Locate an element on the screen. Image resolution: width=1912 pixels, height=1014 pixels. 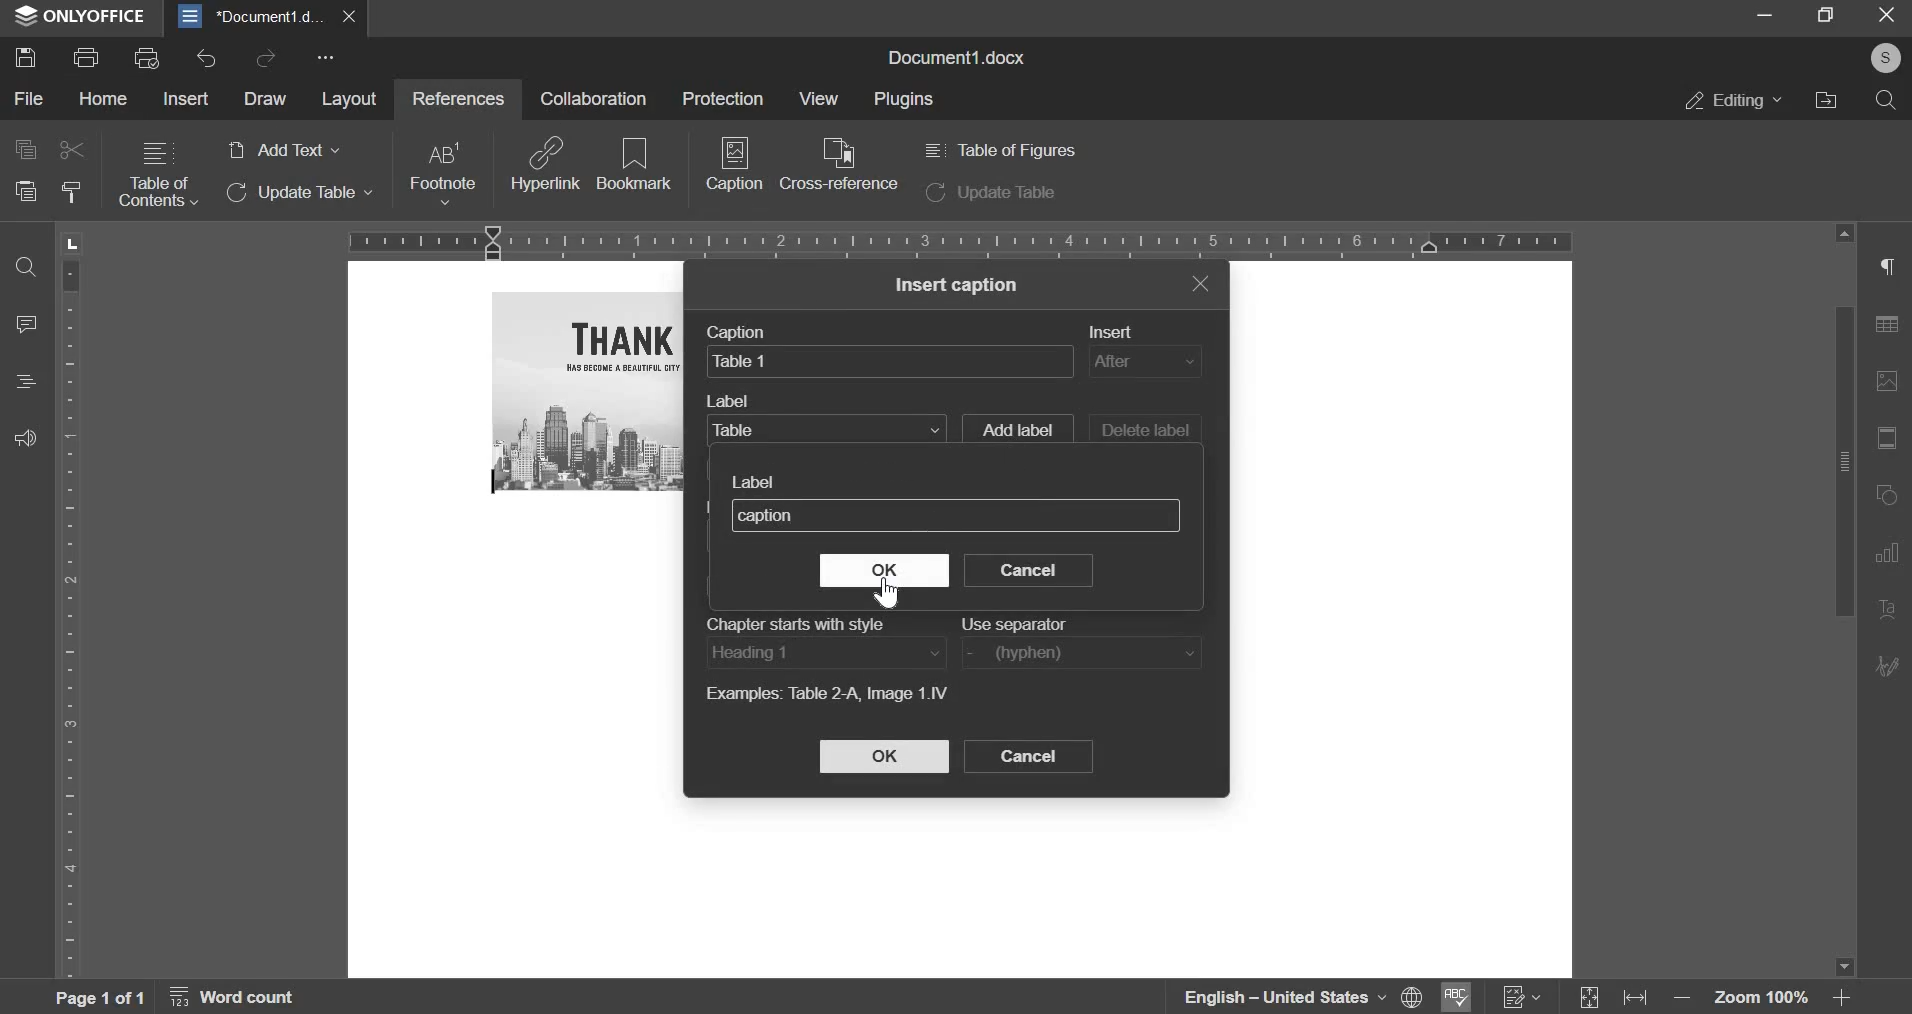
Label is located at coordinates (754, 482).